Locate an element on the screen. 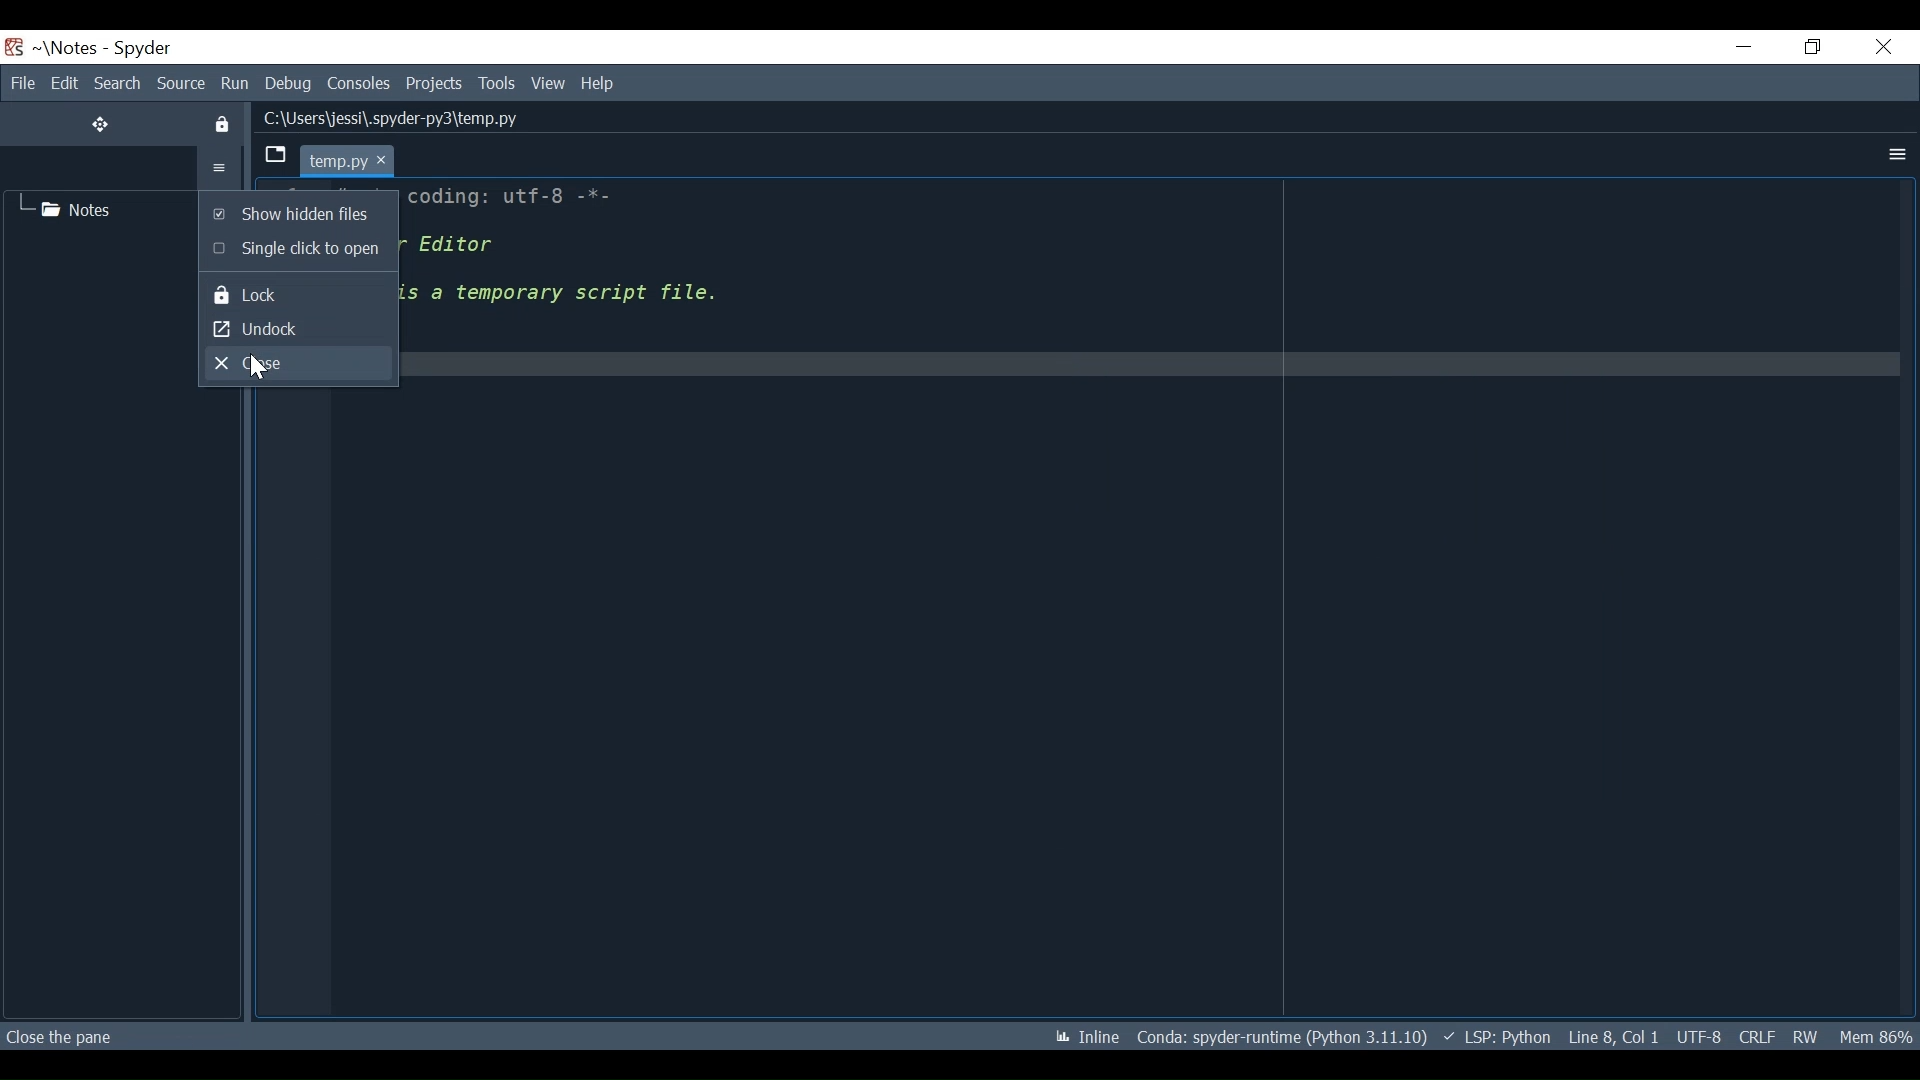 The width and height of the screenshot is (1920, 1080). Edit is located at coordinates (64, 83).